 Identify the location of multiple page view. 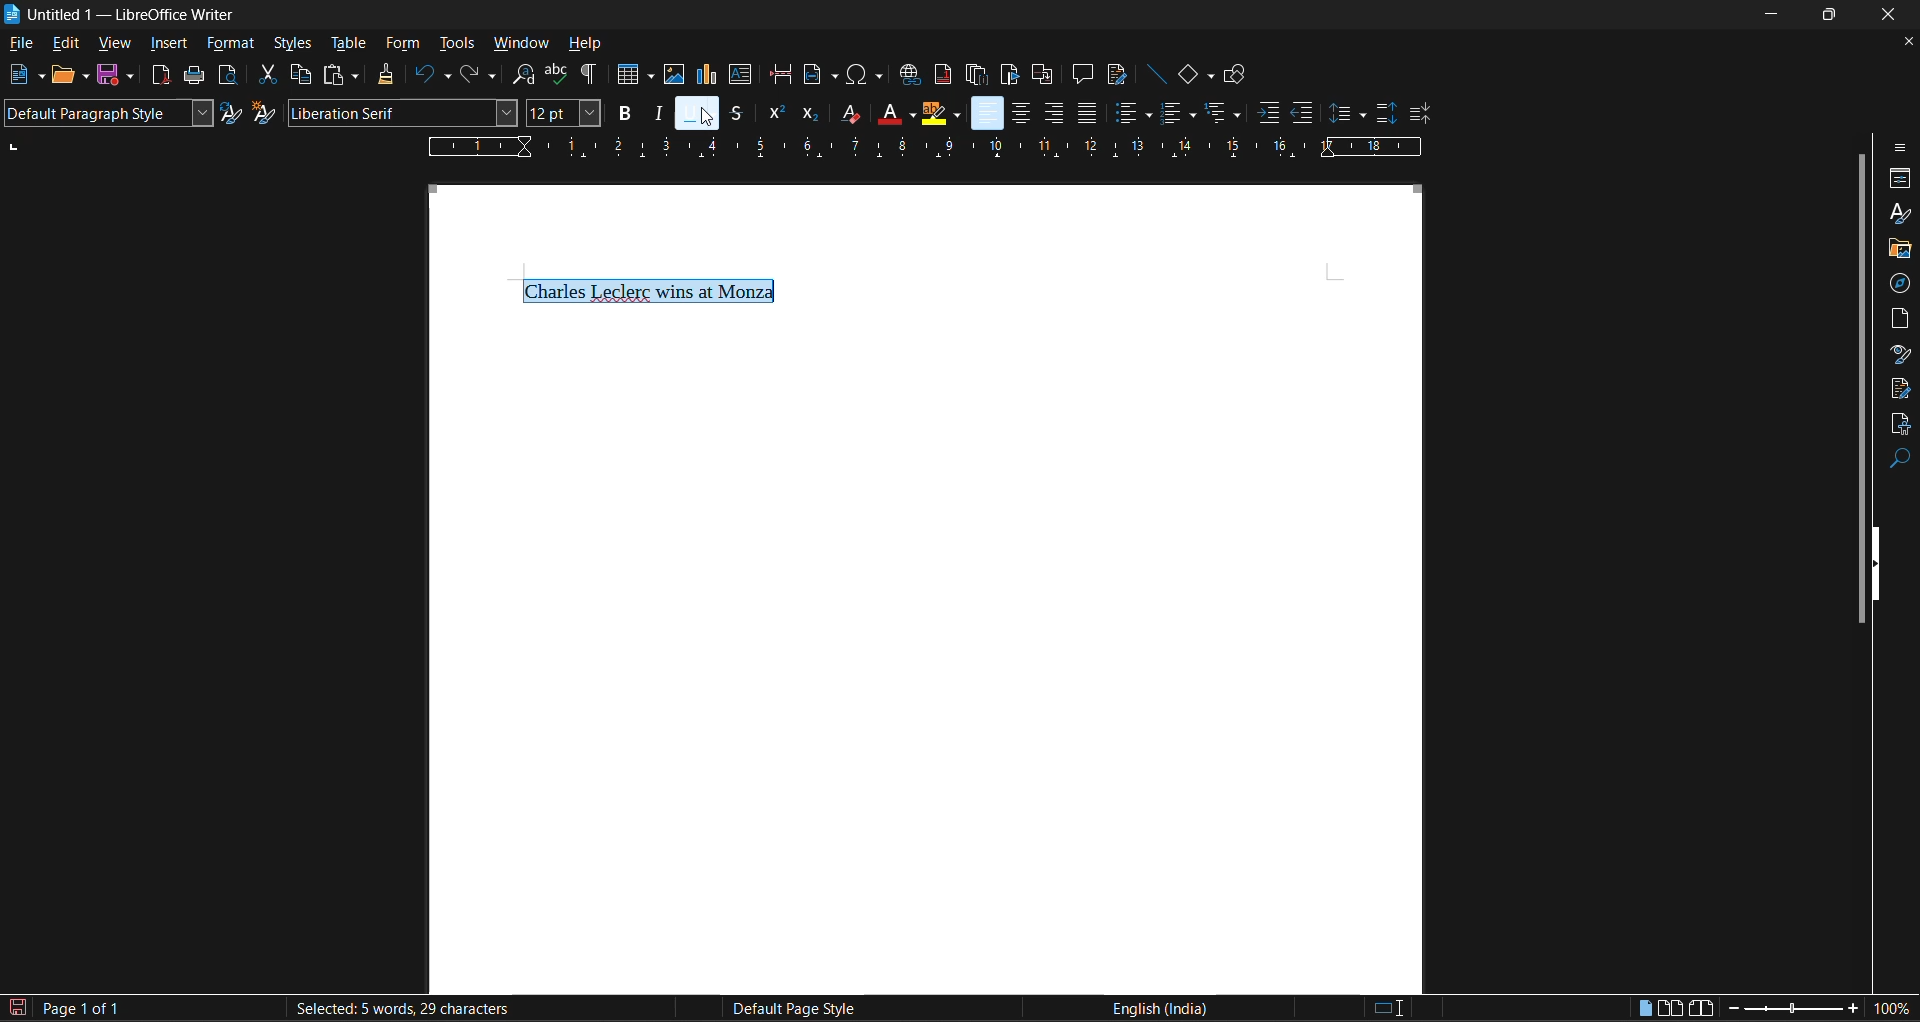
(1670, 1007).